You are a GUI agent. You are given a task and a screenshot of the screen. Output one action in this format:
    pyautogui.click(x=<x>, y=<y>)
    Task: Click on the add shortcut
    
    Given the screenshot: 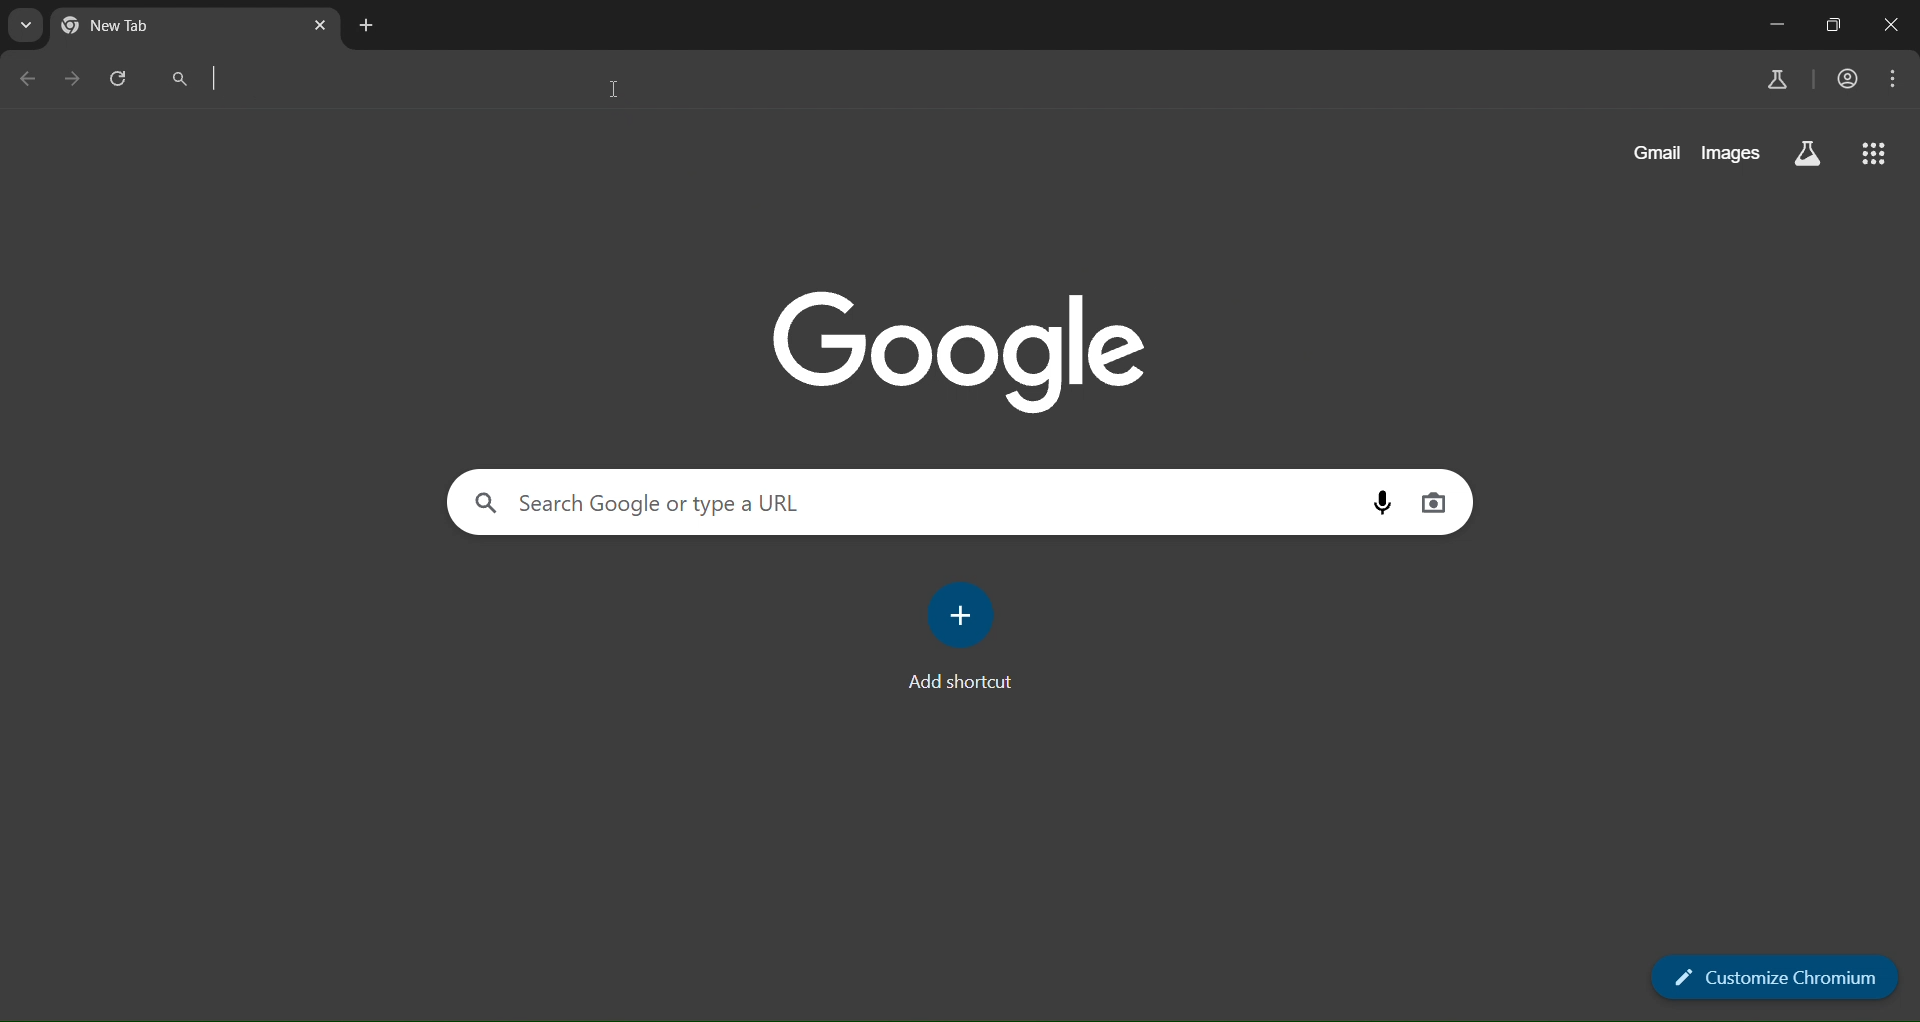 What is the action you would take?
    pyautogui.click(x=965, y=637)
    